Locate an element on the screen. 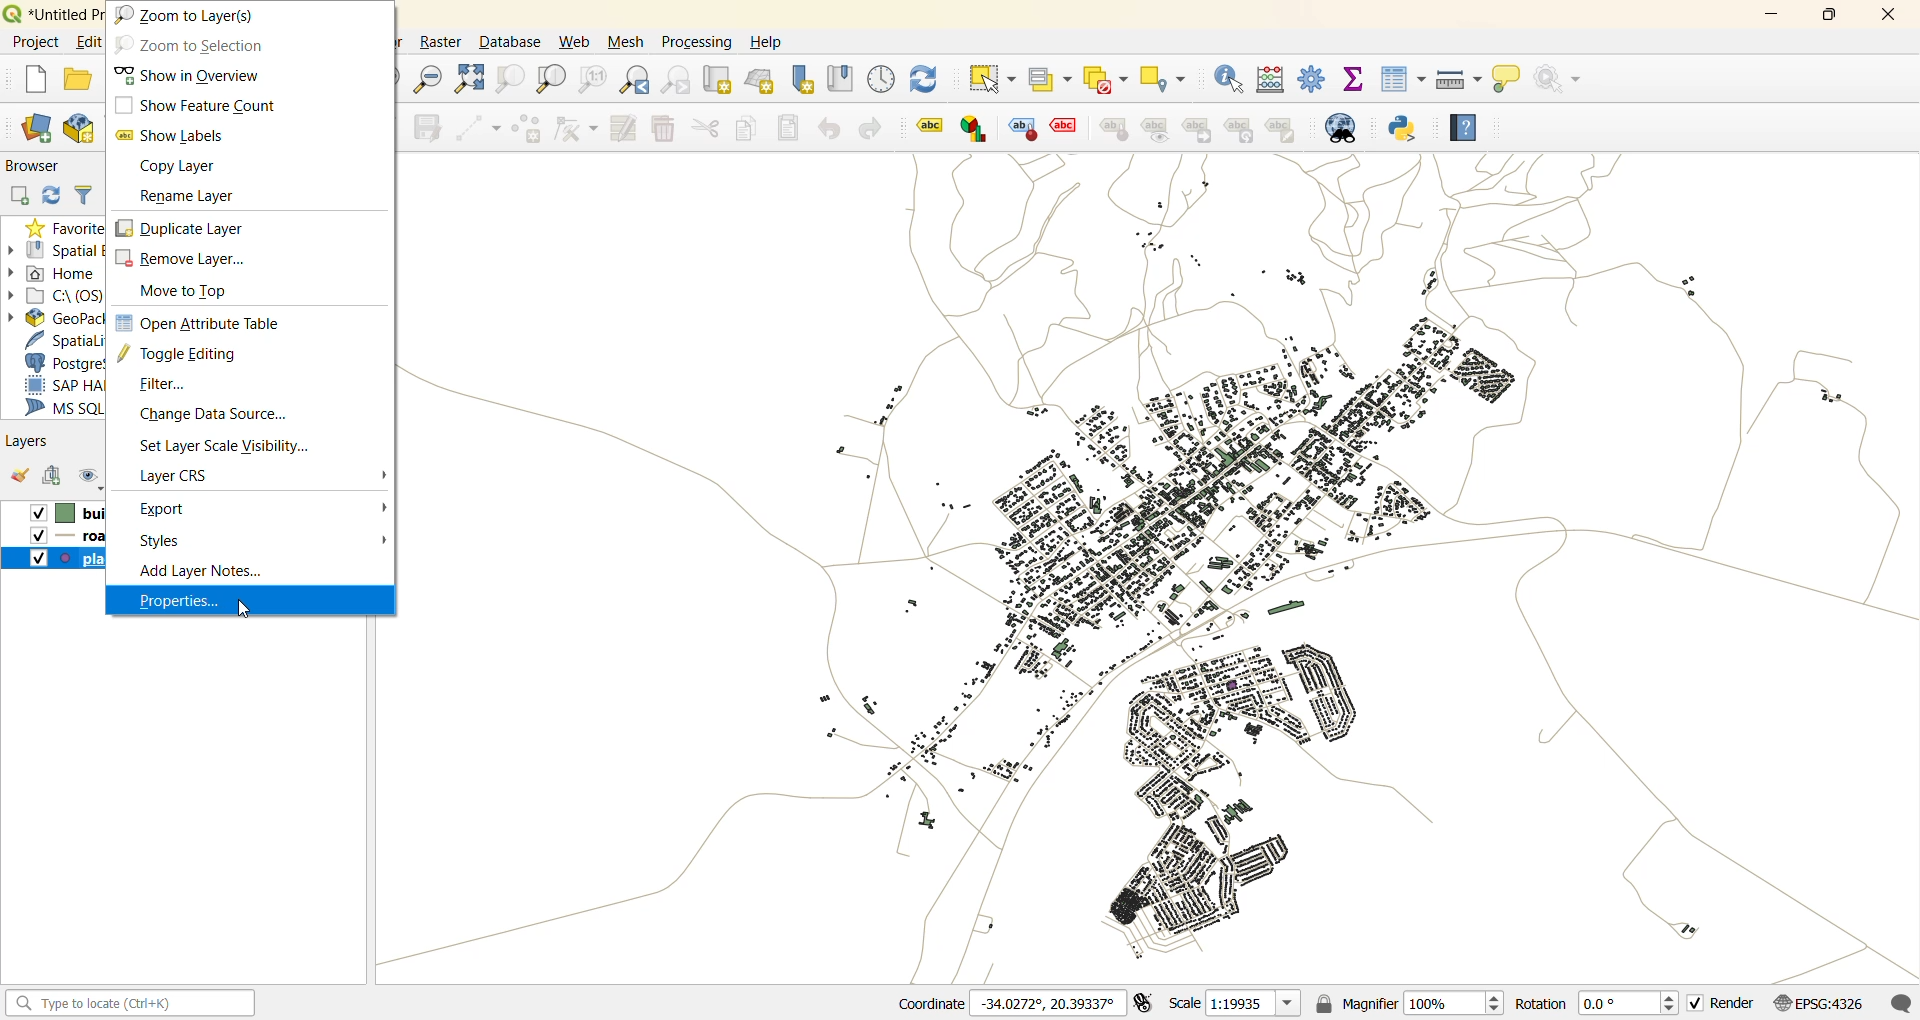 This screenshot has height=1020, width=1920. modify is located at coordinates (625, 129).